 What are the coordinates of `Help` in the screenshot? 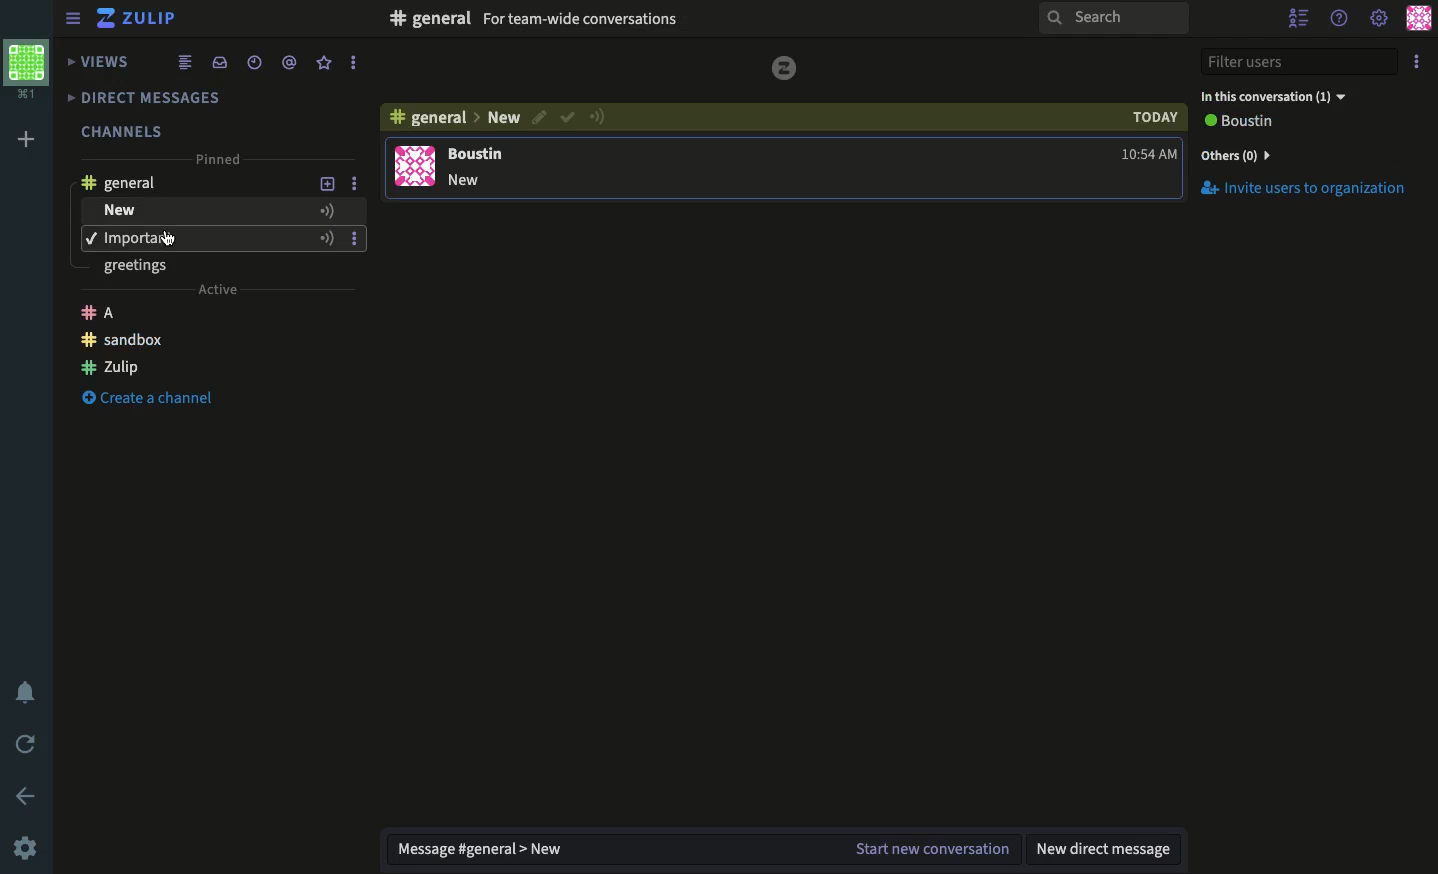 It's located at (1341, 20).